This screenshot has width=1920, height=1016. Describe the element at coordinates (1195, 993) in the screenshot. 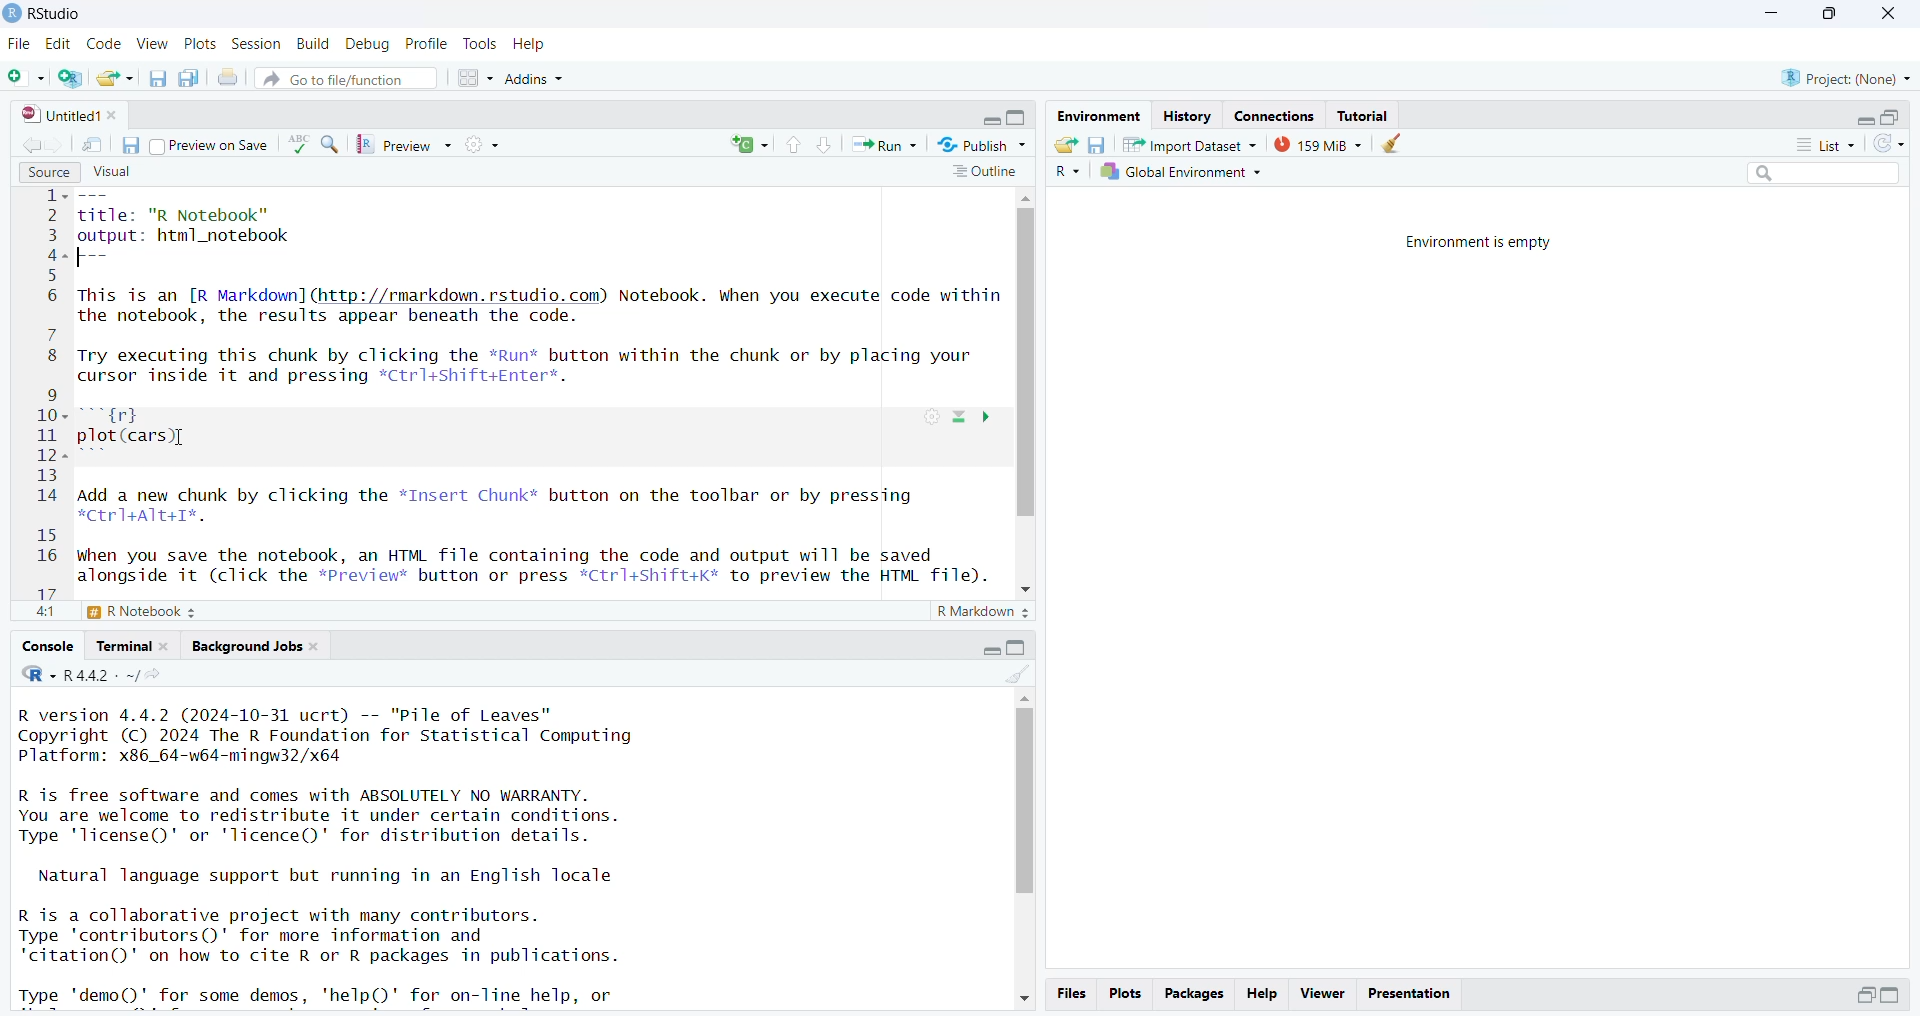

I see `packages` at that location.